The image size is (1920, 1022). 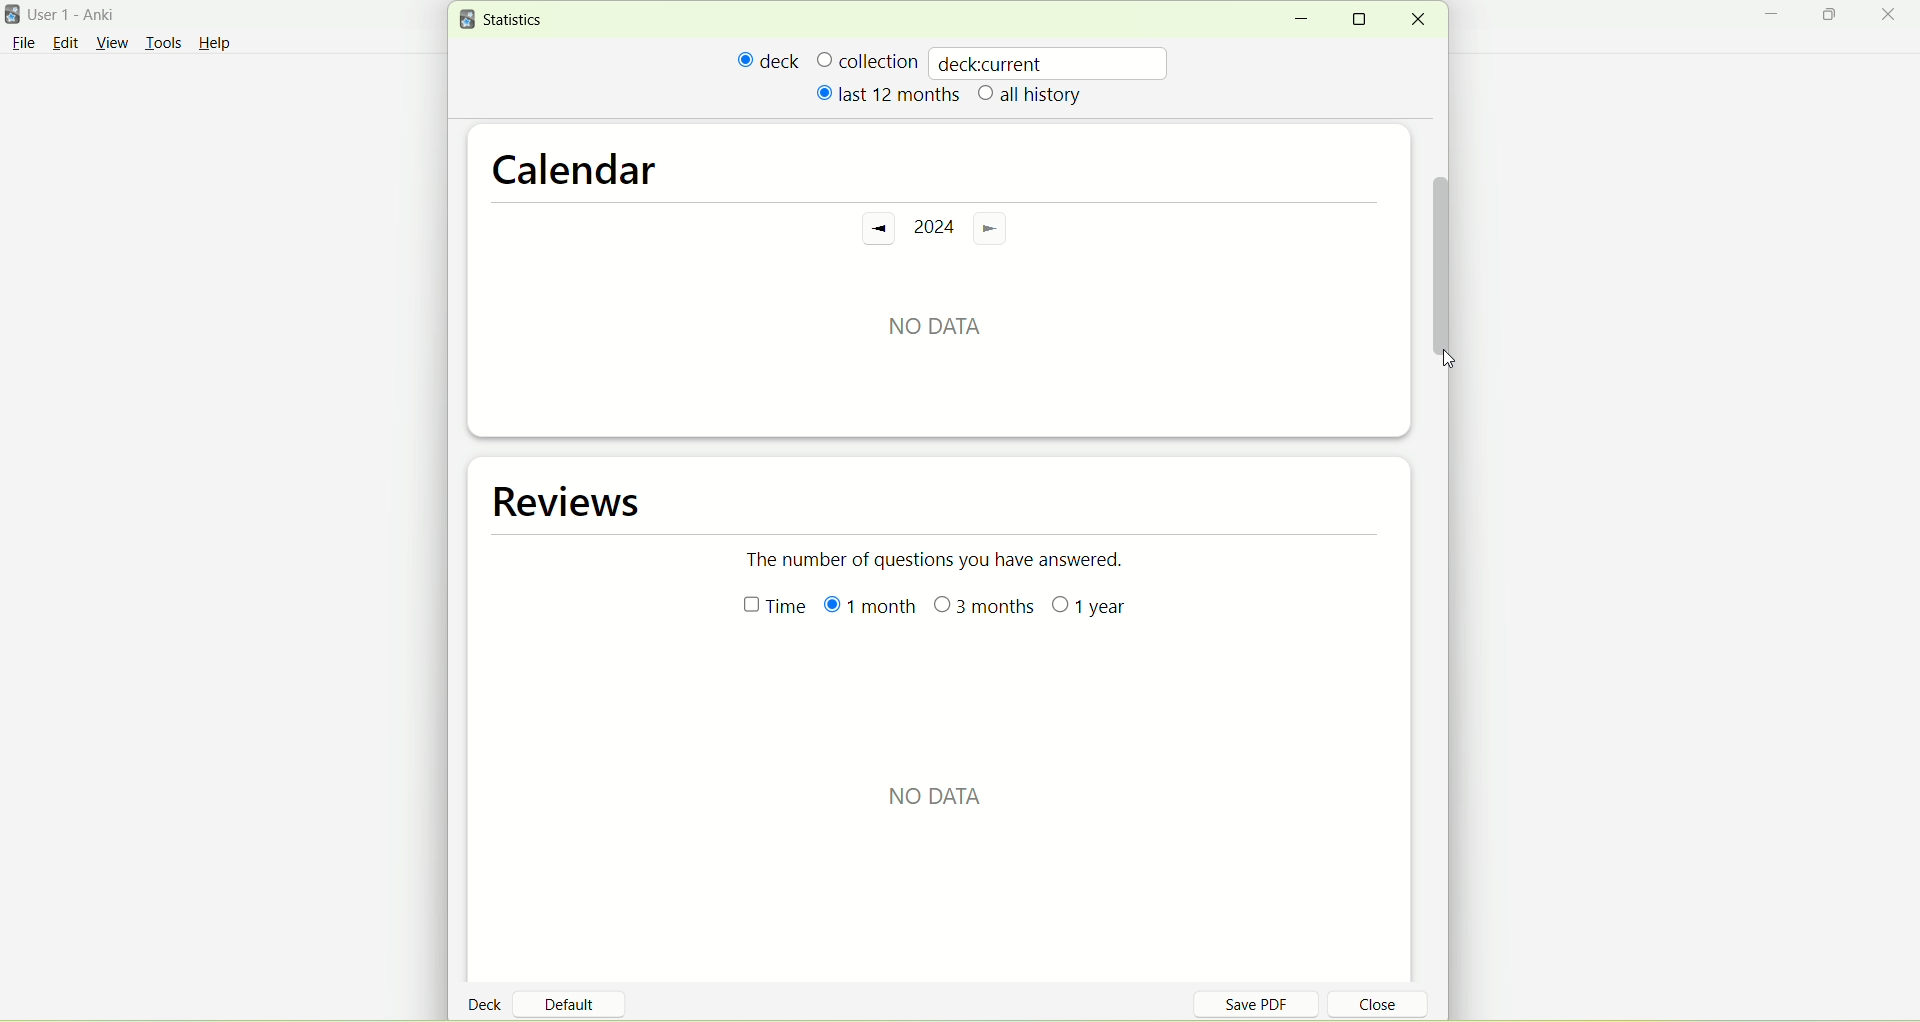 I want to click on cursor, so click(x=1445, y=359).